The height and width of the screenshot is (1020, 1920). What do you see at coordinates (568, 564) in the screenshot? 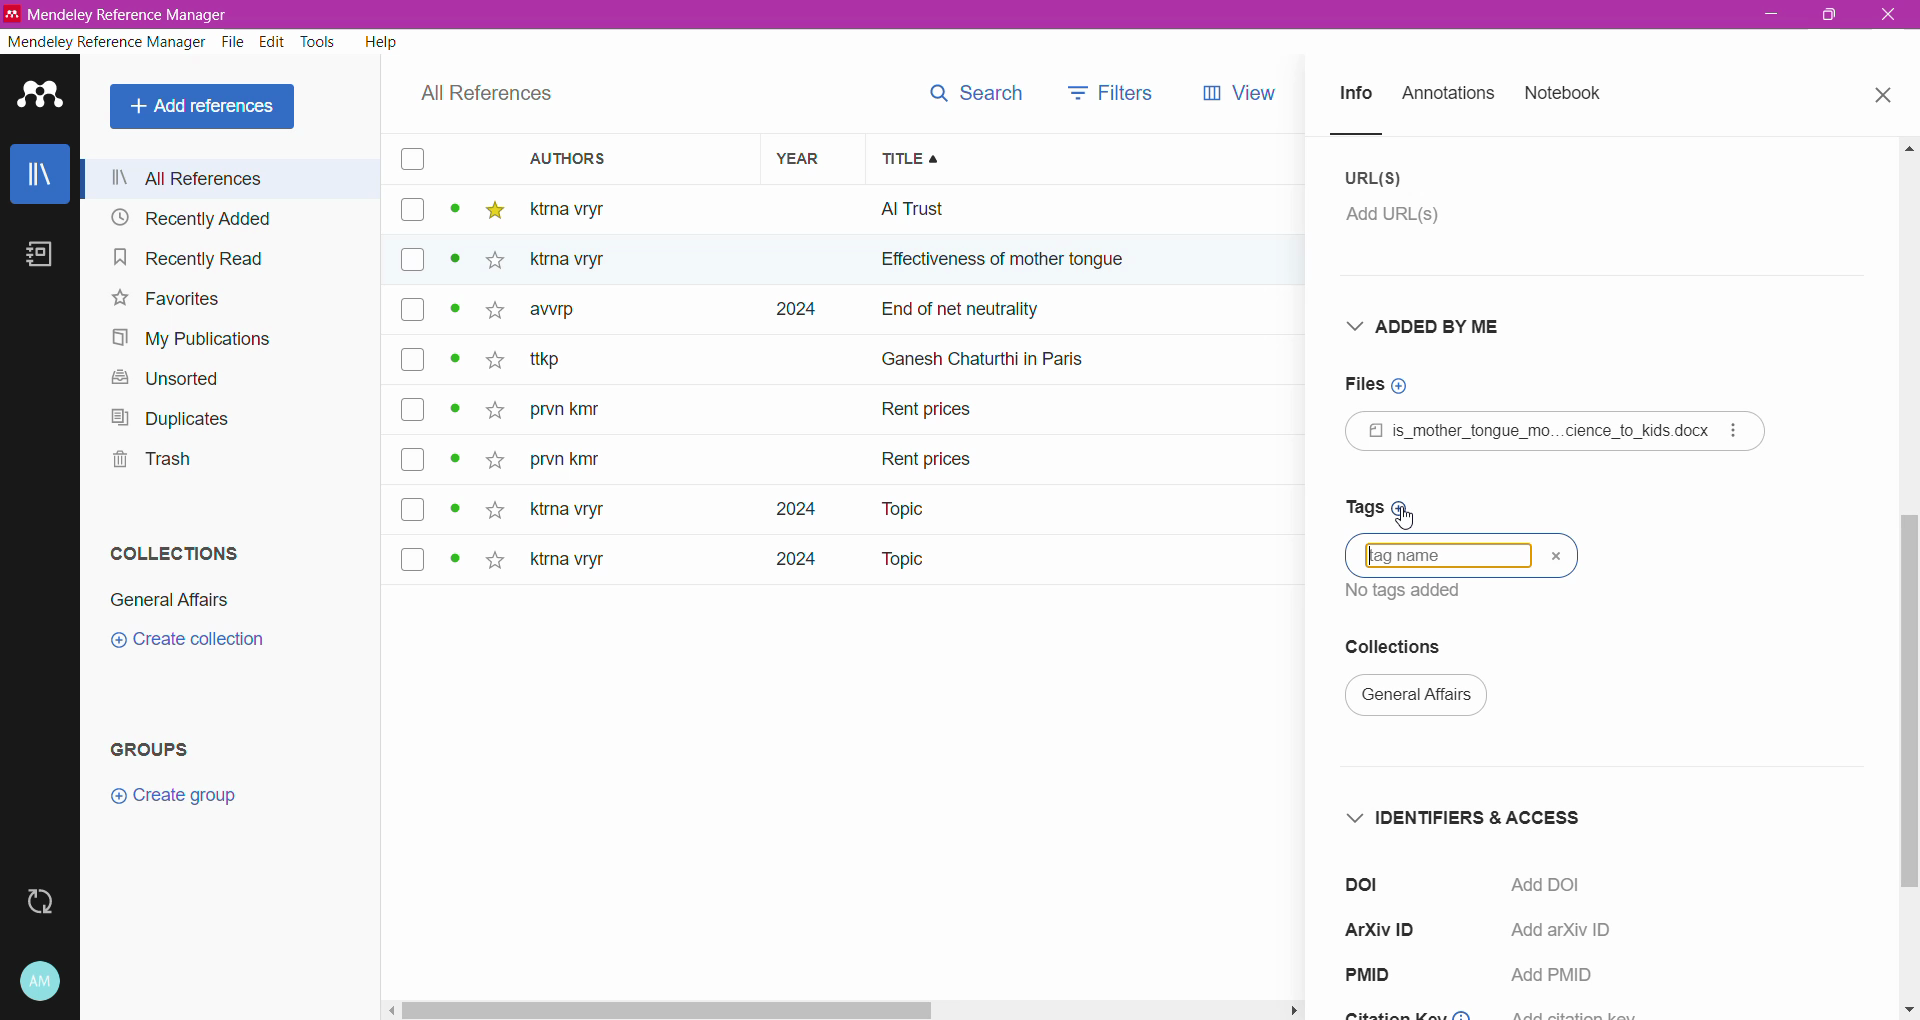
I see `ktma vryr` at bounding box center [568, 564].